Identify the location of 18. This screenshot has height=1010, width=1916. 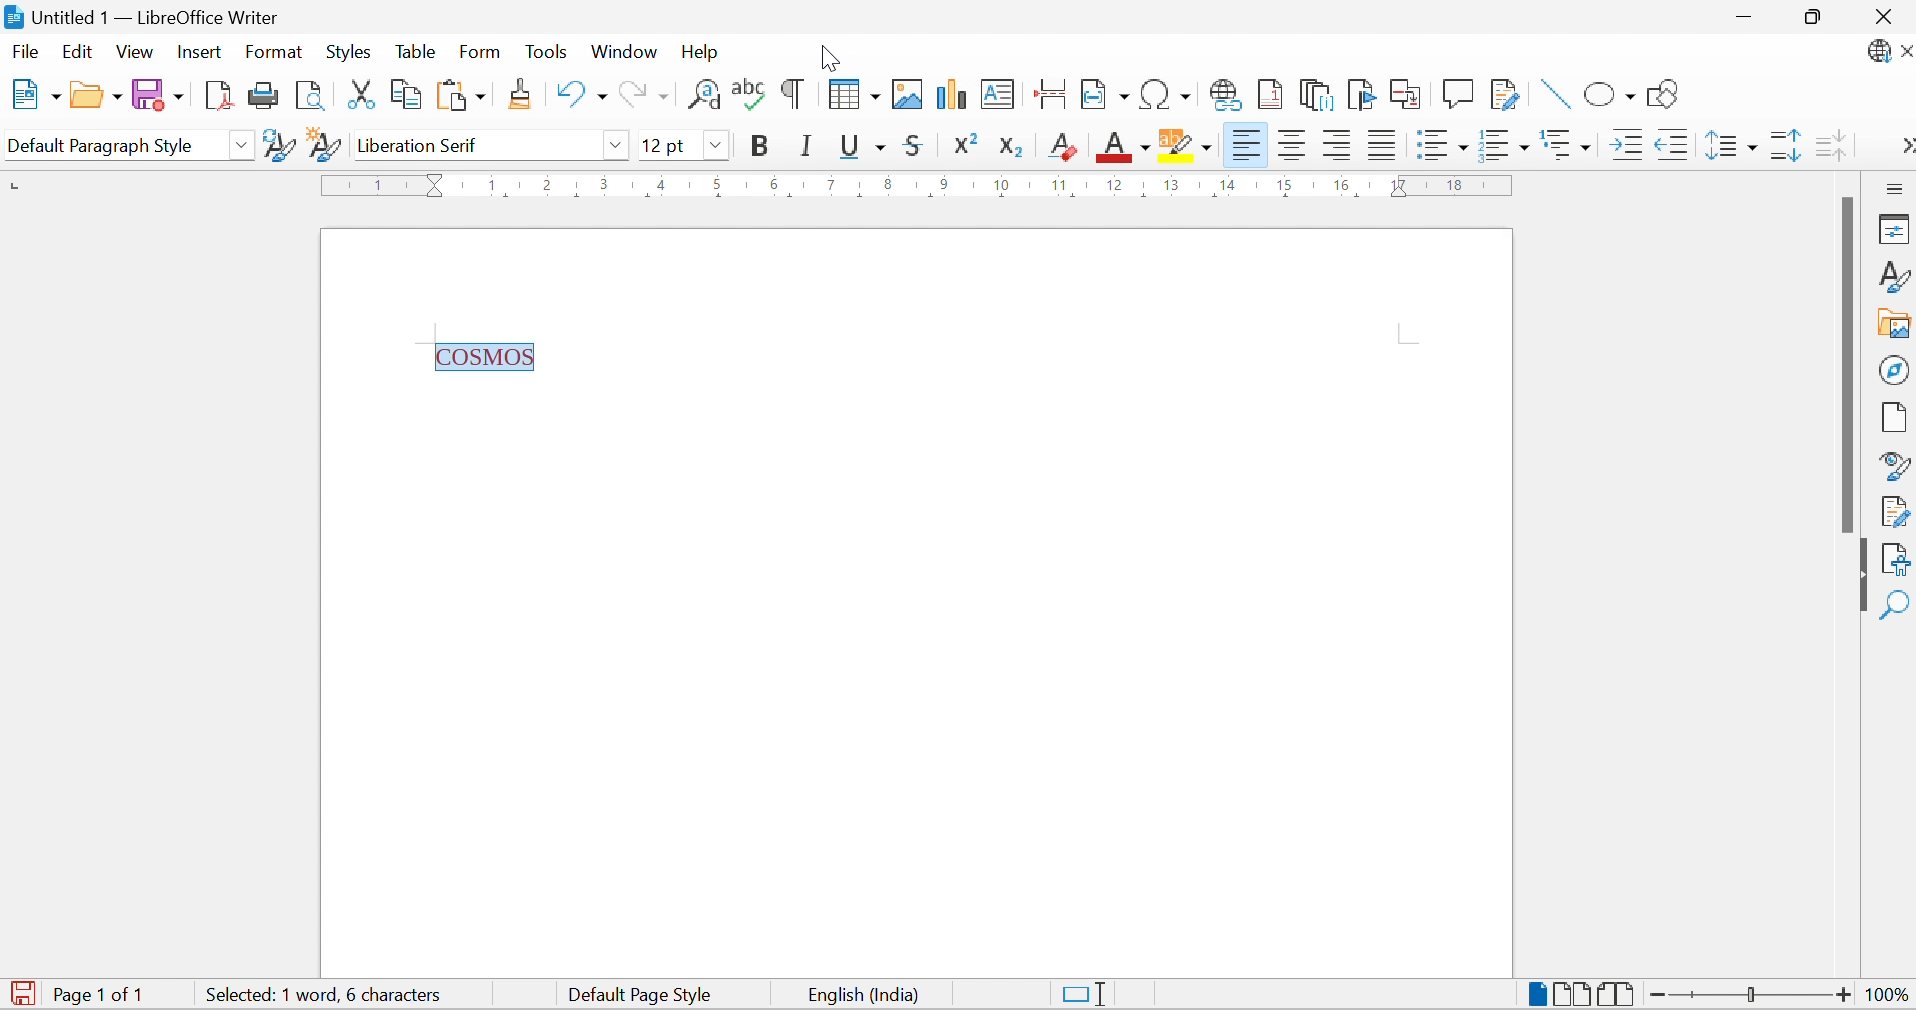
(1456, 184).